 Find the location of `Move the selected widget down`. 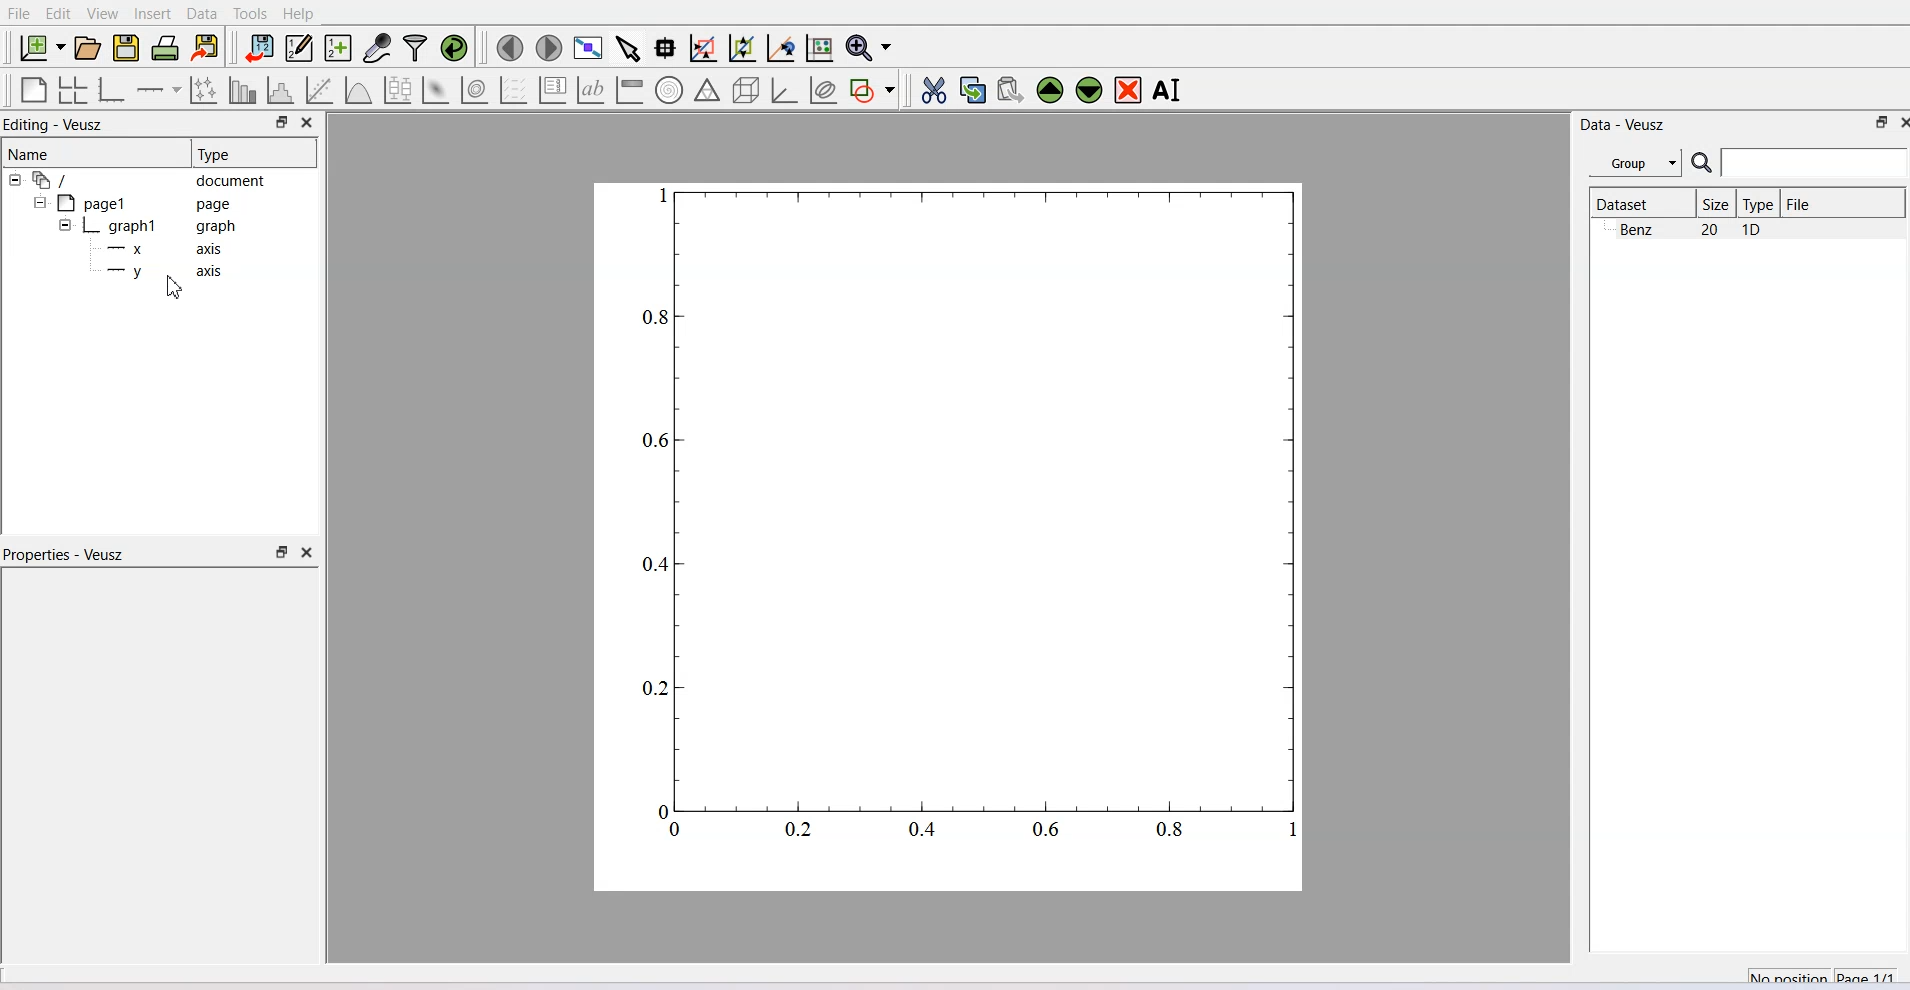

Move the selected widget down is located at coordinates (1088, 91).